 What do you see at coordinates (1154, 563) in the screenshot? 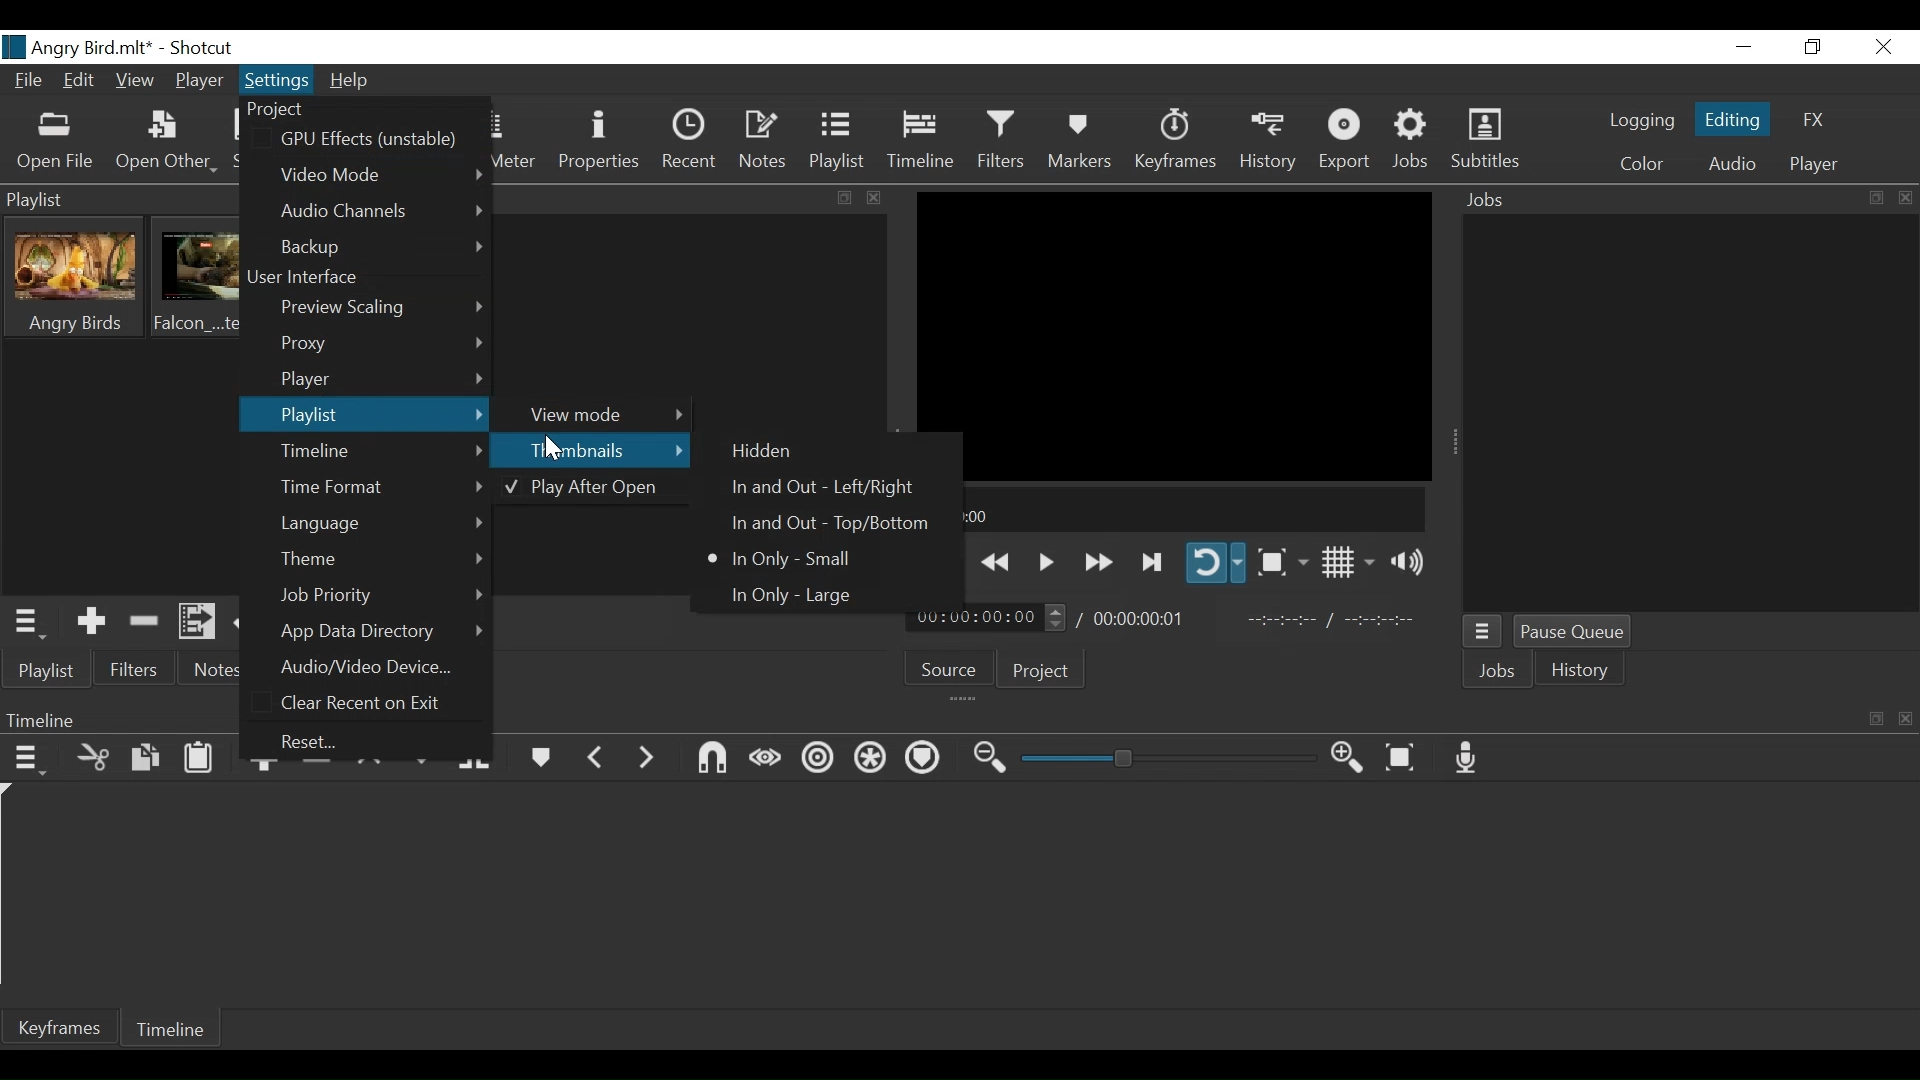
I see `Skip to the next point` at bounding box center [1154, 563].